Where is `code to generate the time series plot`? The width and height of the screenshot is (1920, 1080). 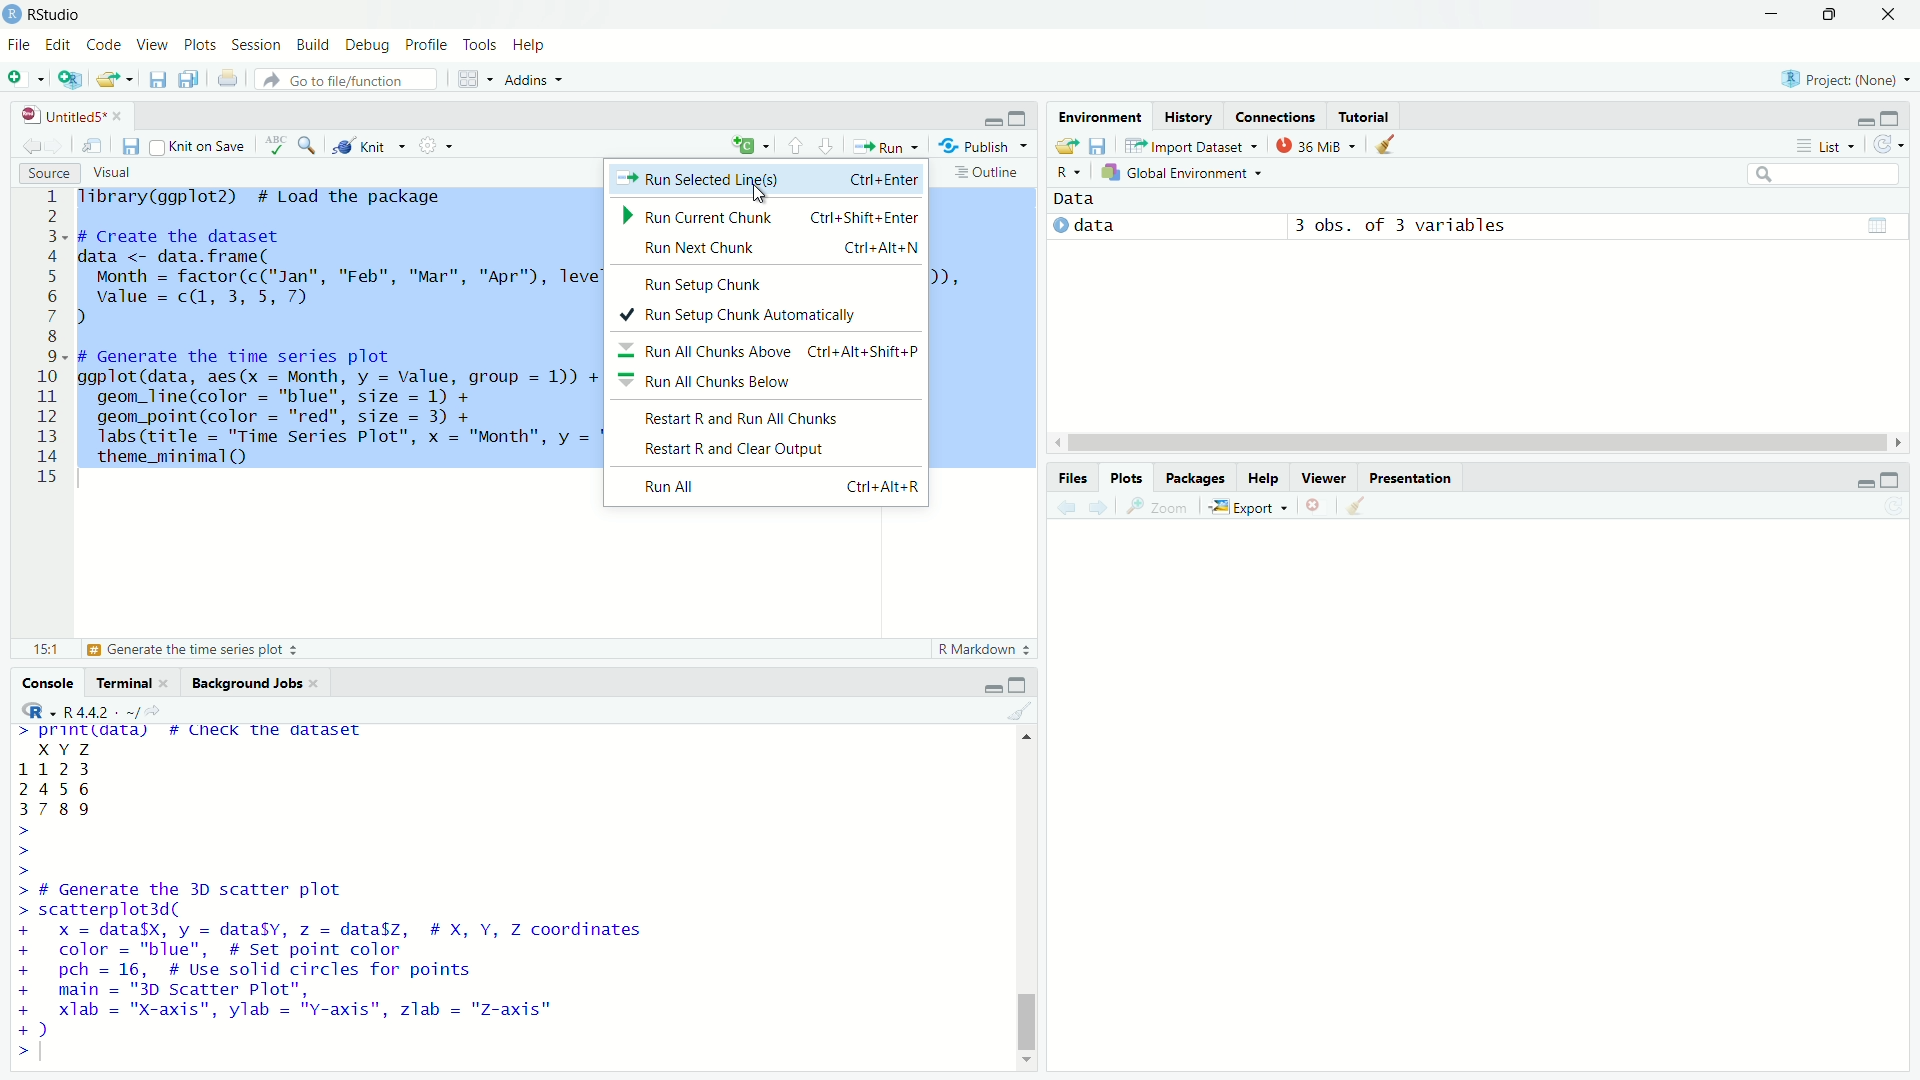 code to generate the time series plot is located at coordinates (336, 403).